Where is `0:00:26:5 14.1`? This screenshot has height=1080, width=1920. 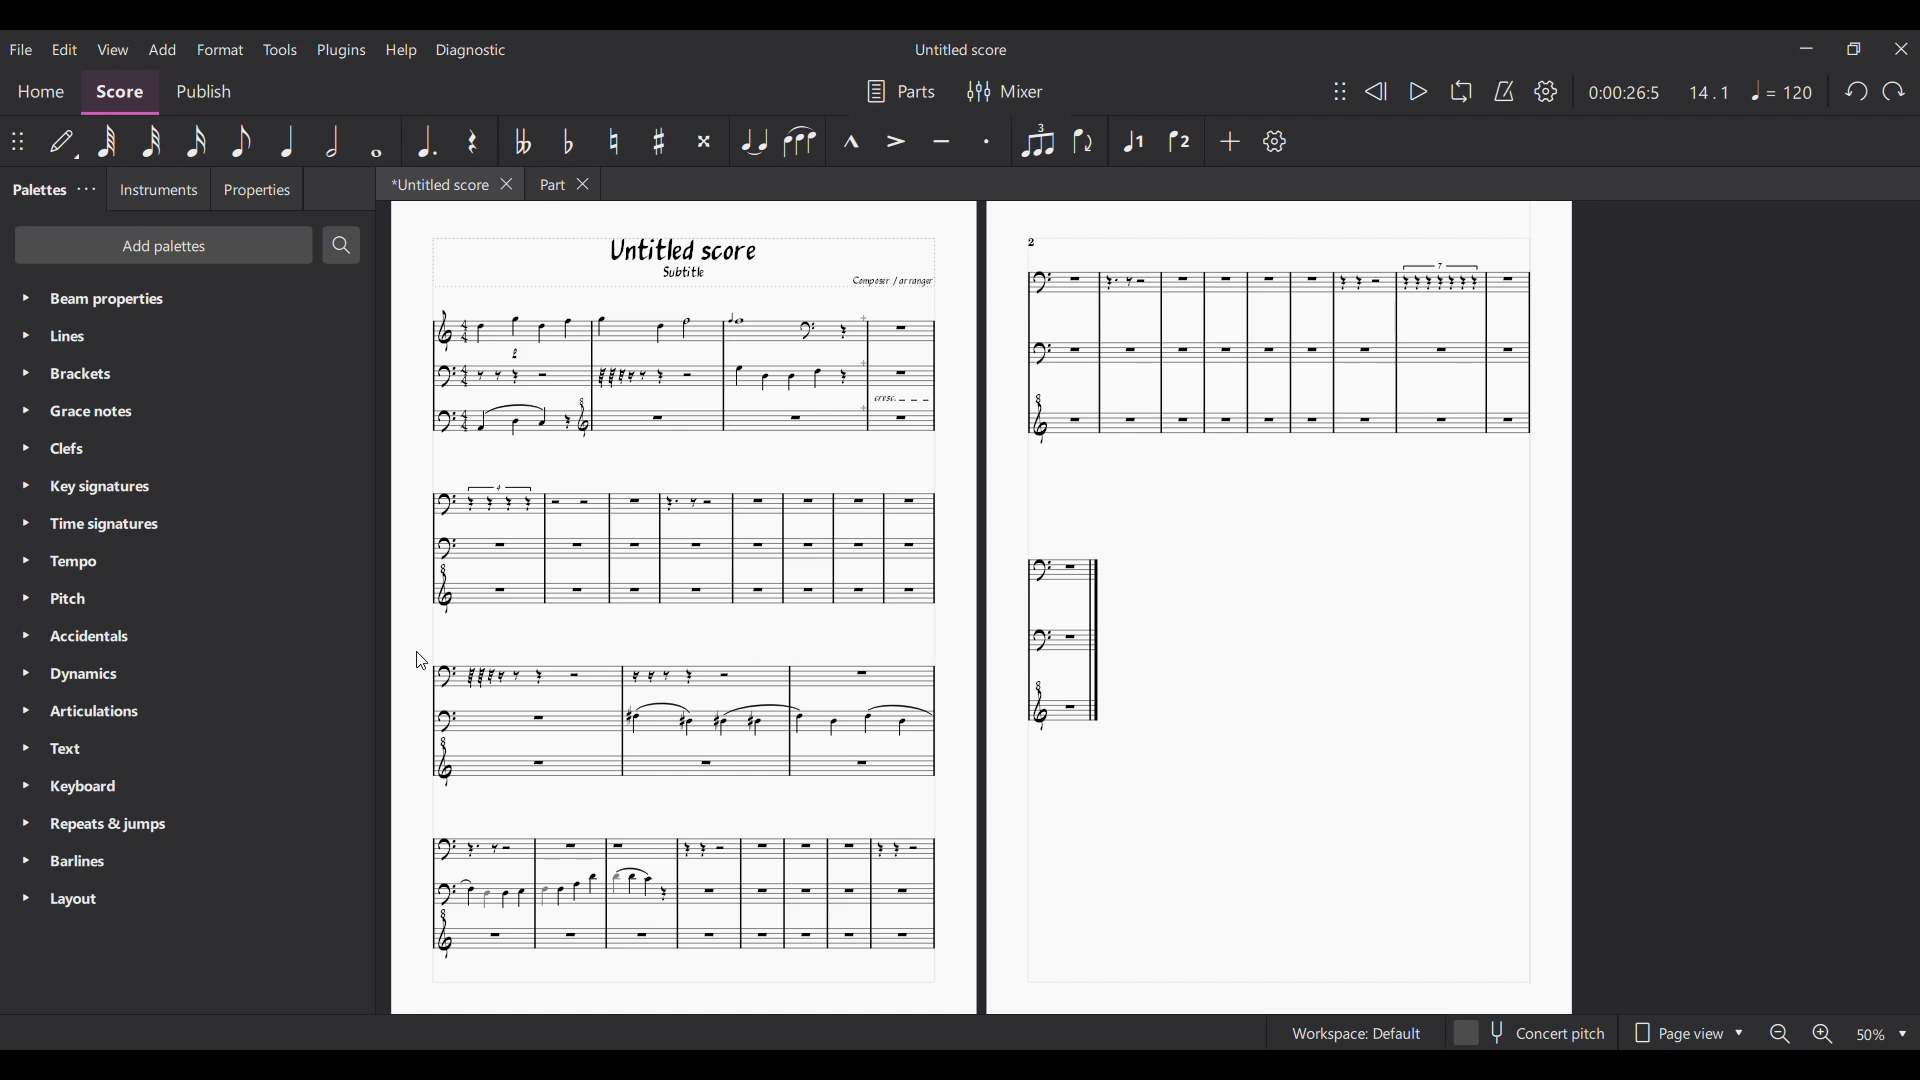 0:00:26:5 14.1 is located at coordinates (1665, 91).